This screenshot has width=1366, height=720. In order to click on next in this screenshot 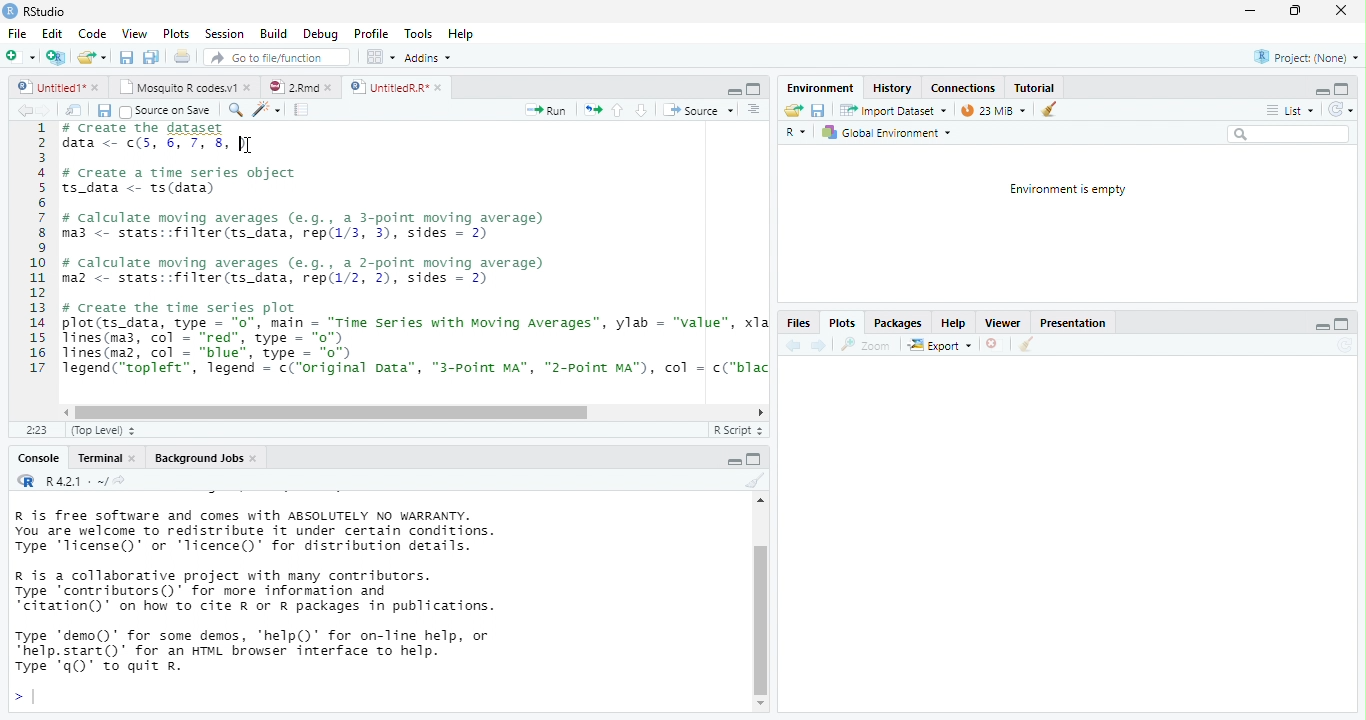, I will do `click(819, 345)`.